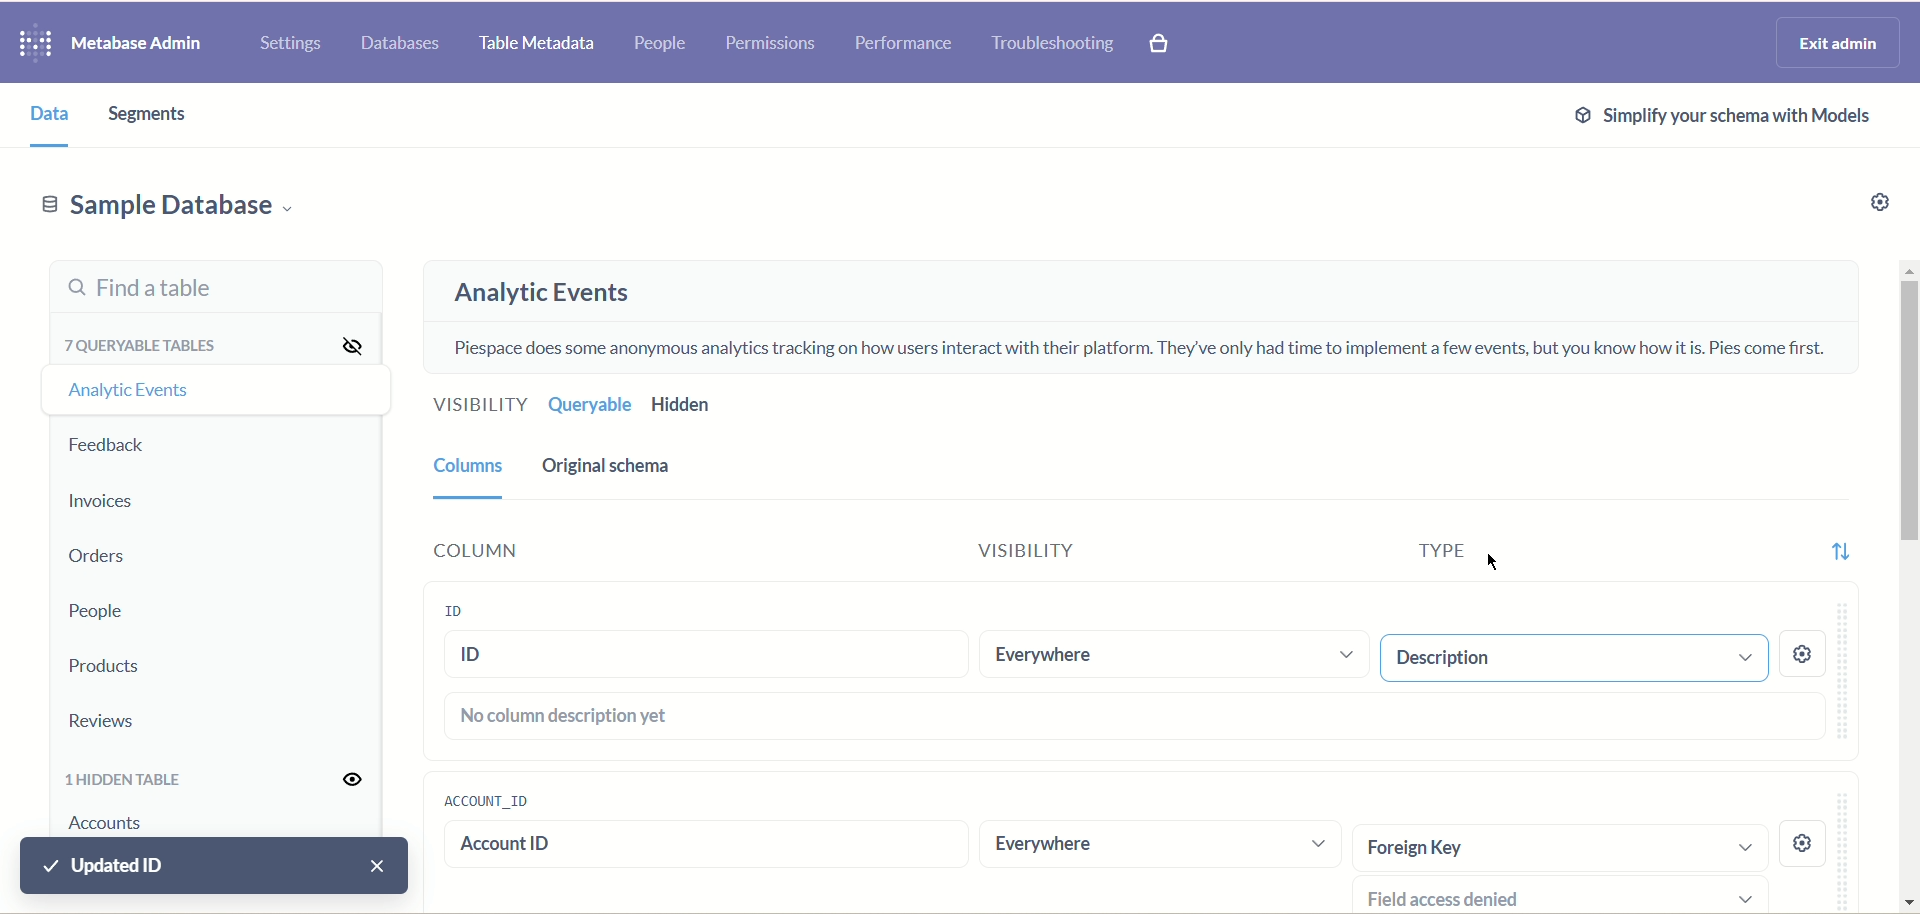  What do you see at coordinates (350, 343) in the screenshot?
I see `visibility` at bounding box center [350, 343].